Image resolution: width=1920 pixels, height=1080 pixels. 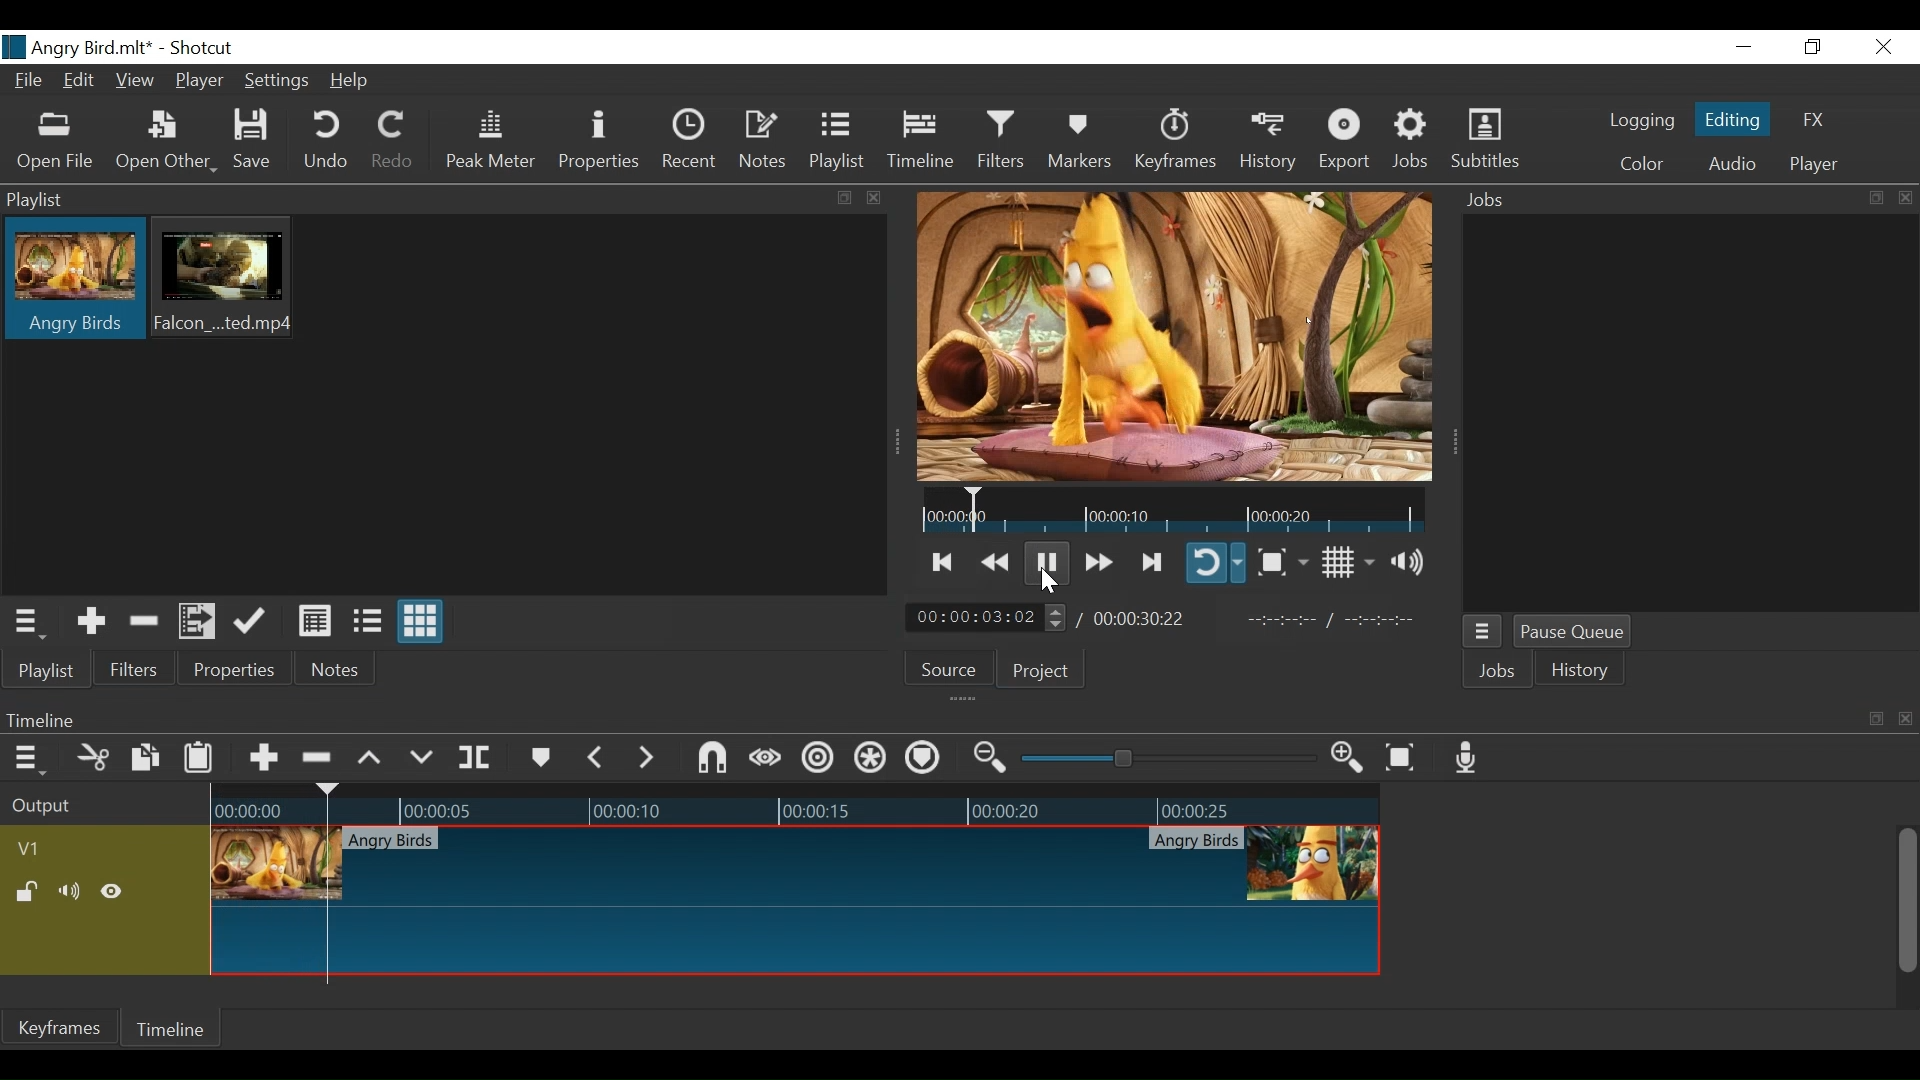 I want to click on Jobs, so click(x=1497, y=670).